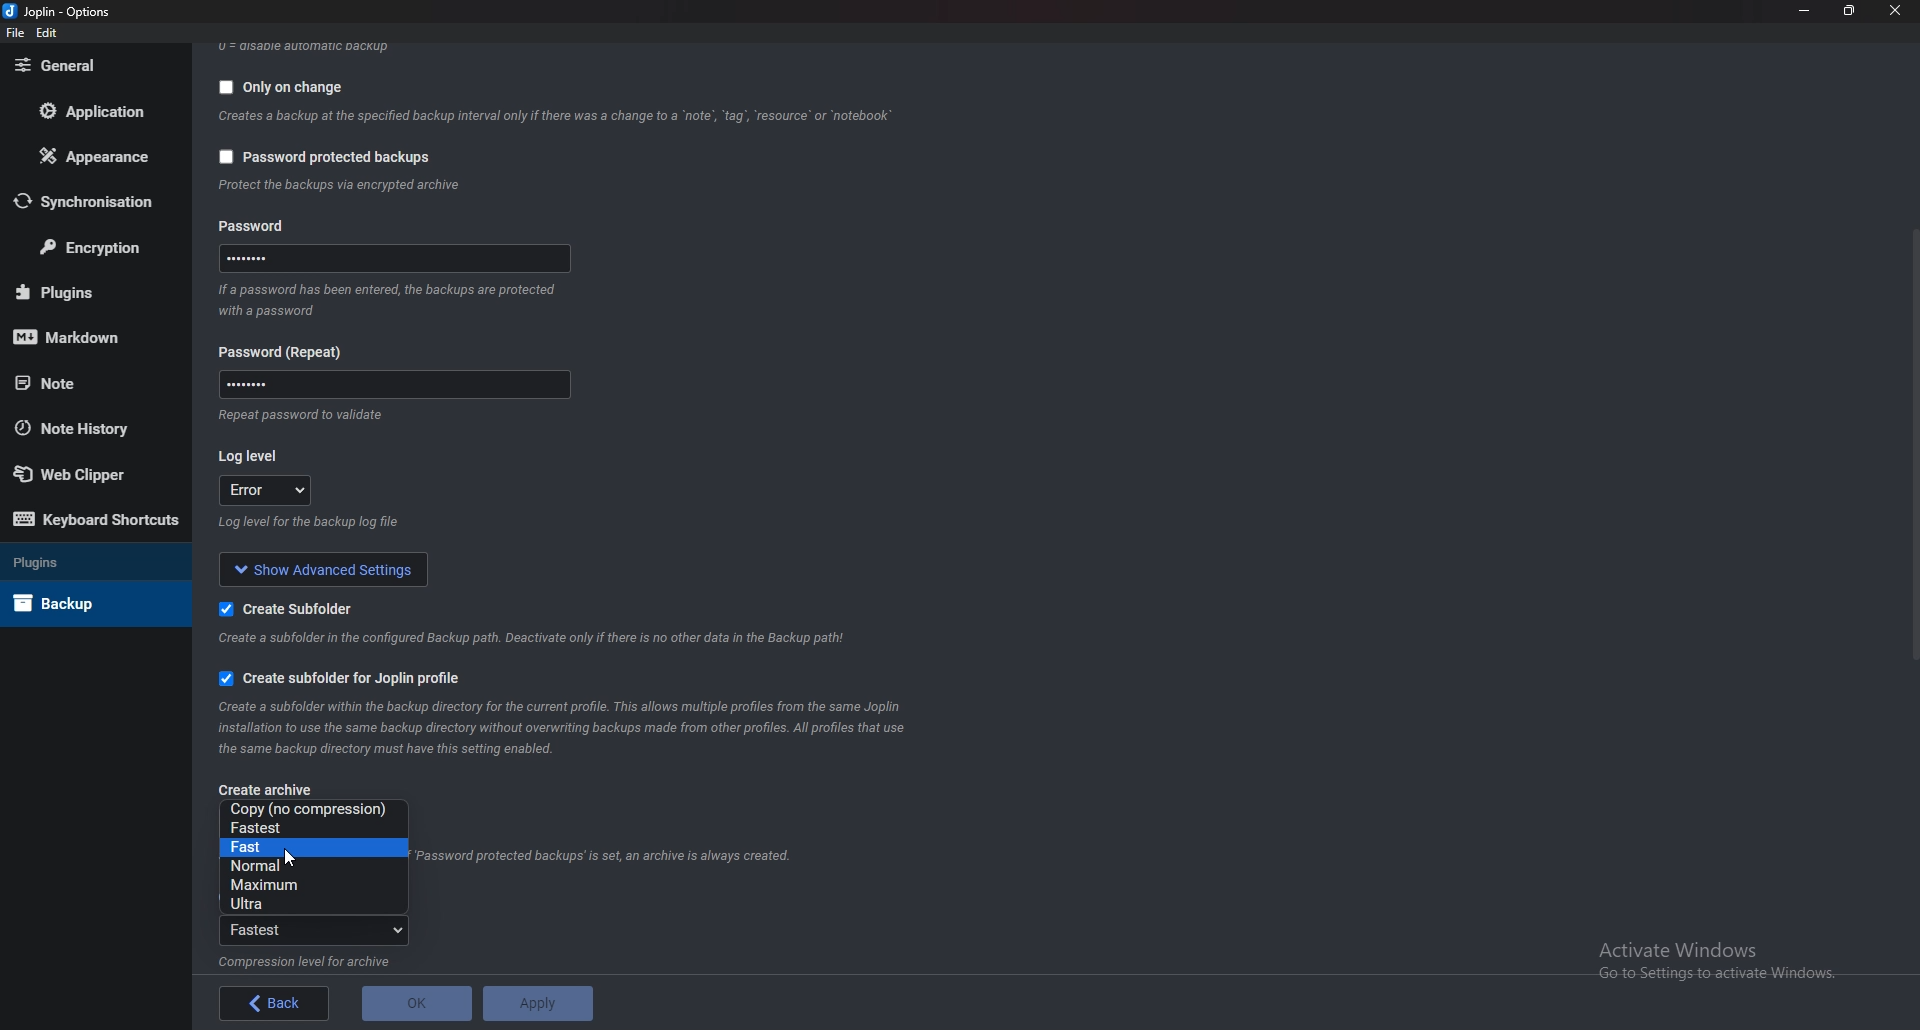 This screenshot has height=1030, width=1920. I want to click on No compression, so click(307, 810).